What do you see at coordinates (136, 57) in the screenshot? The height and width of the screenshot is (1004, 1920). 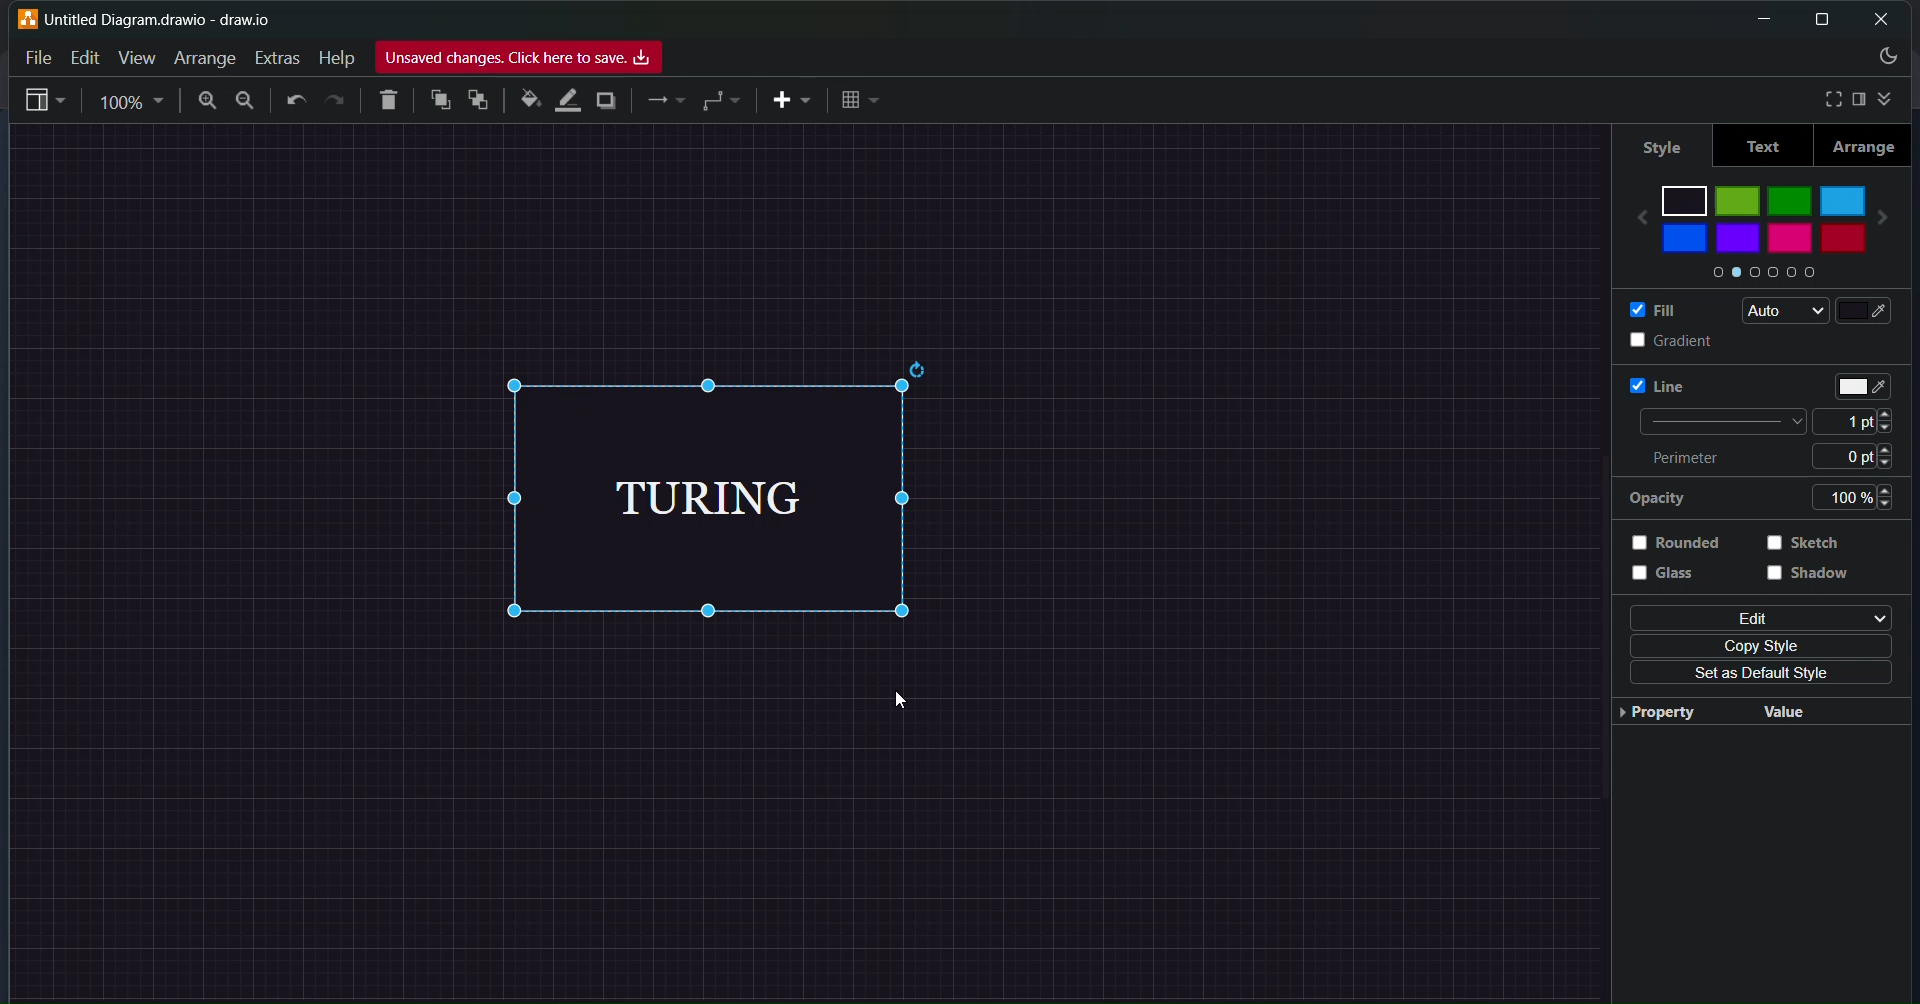 I see `View` at bounding box center [136, 57].